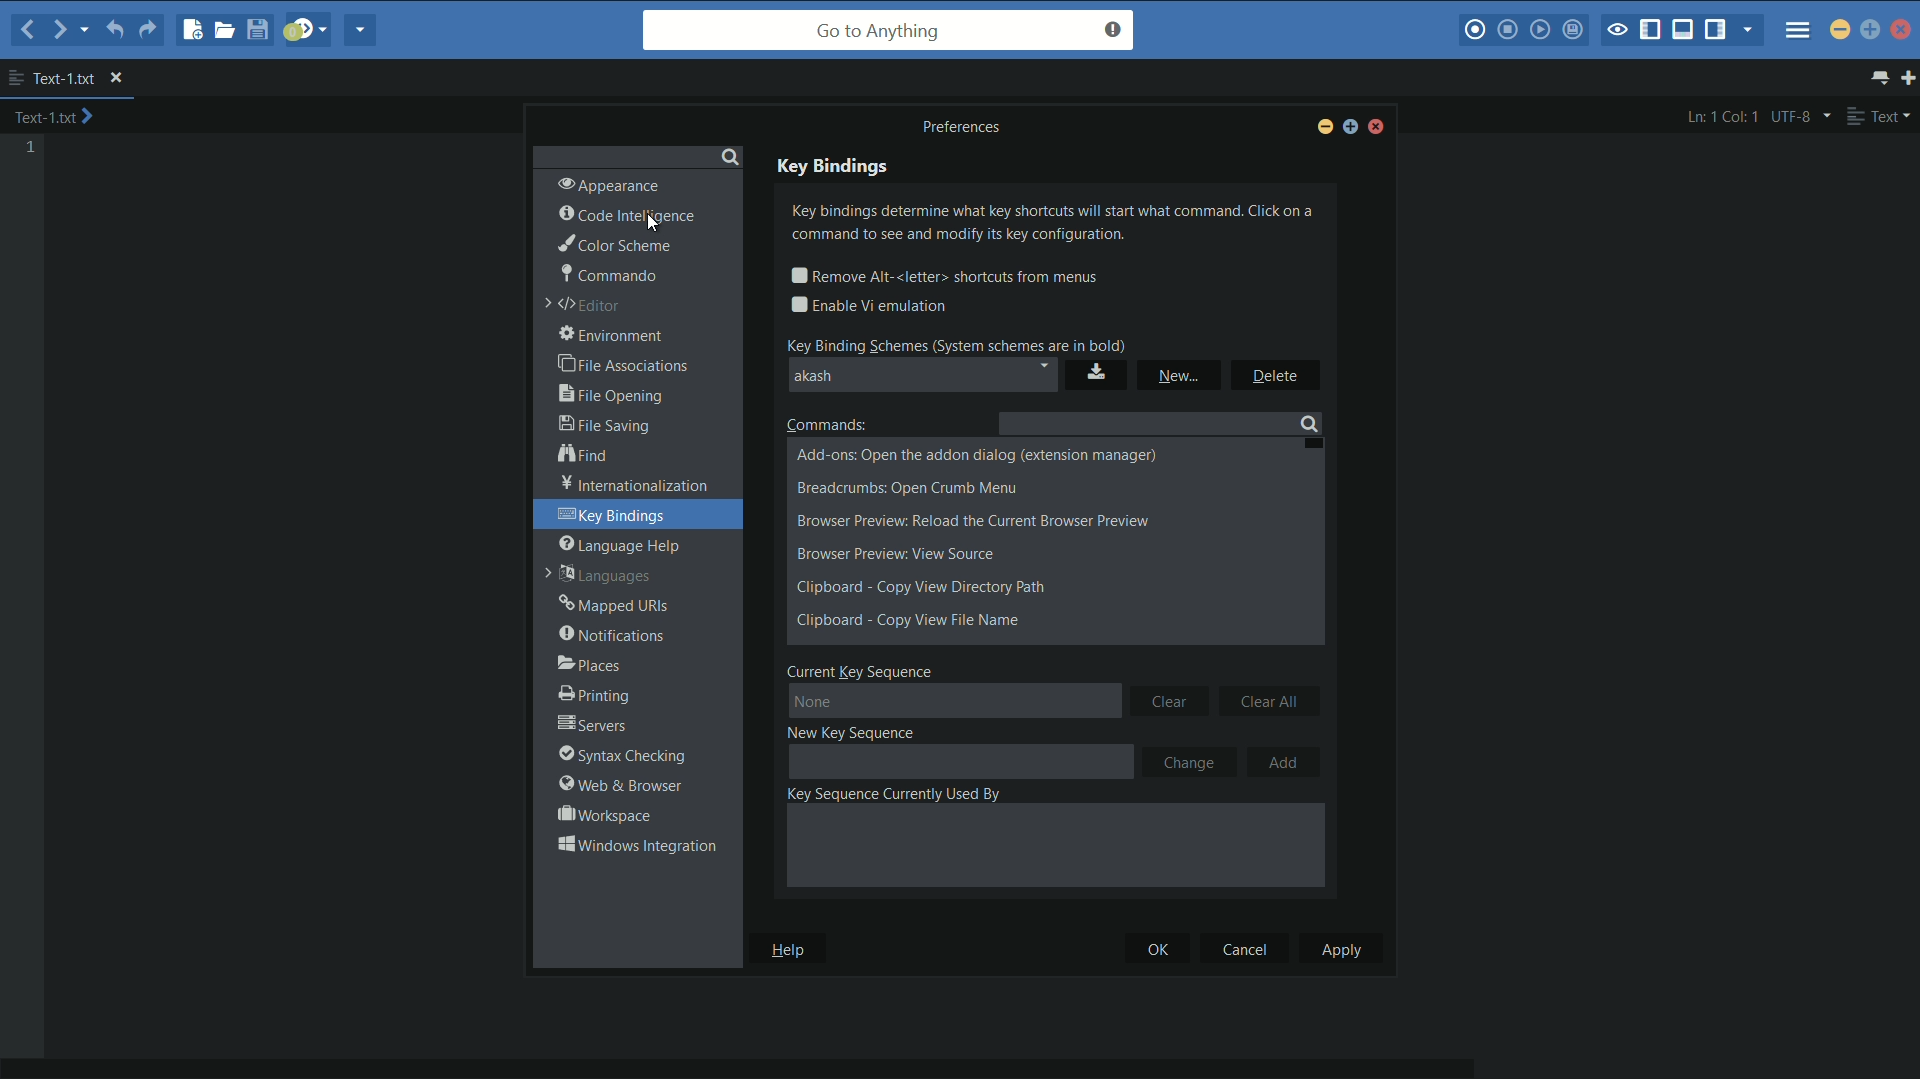  Describe the element at coordinates (969, 126) in the screenshot. I see `Preferences` at that location.